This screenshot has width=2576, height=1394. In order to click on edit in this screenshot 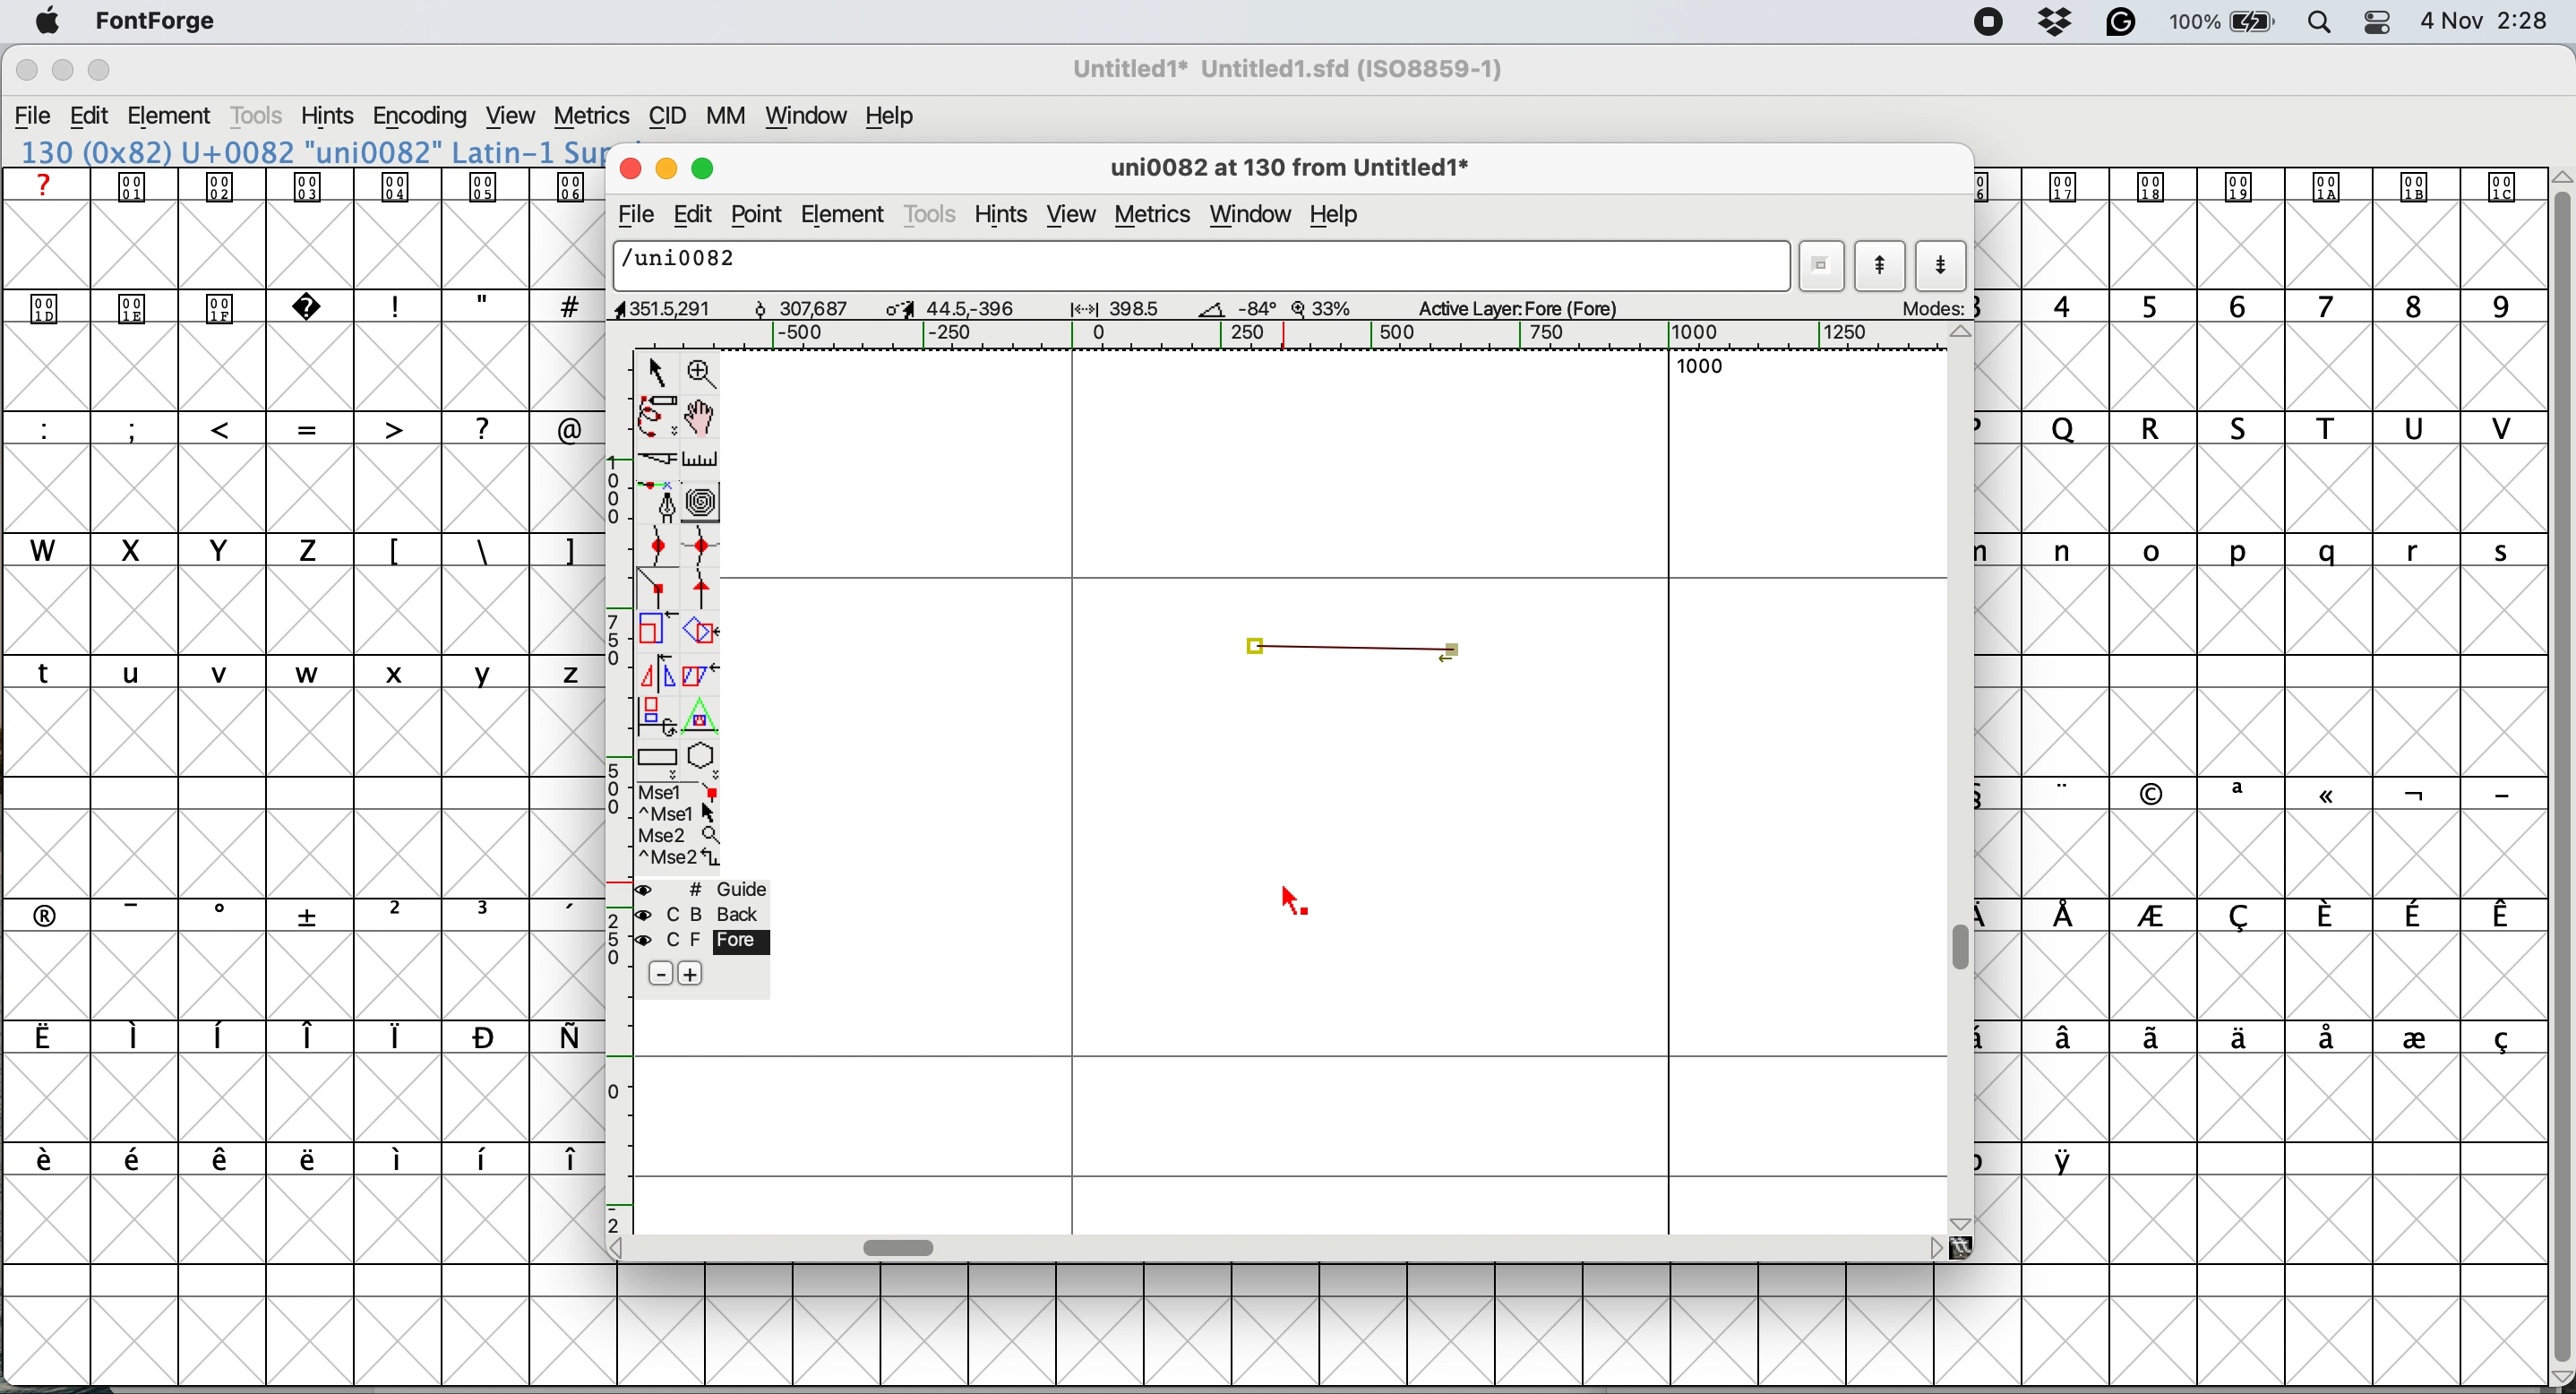, I will do `click(689, 217)`.